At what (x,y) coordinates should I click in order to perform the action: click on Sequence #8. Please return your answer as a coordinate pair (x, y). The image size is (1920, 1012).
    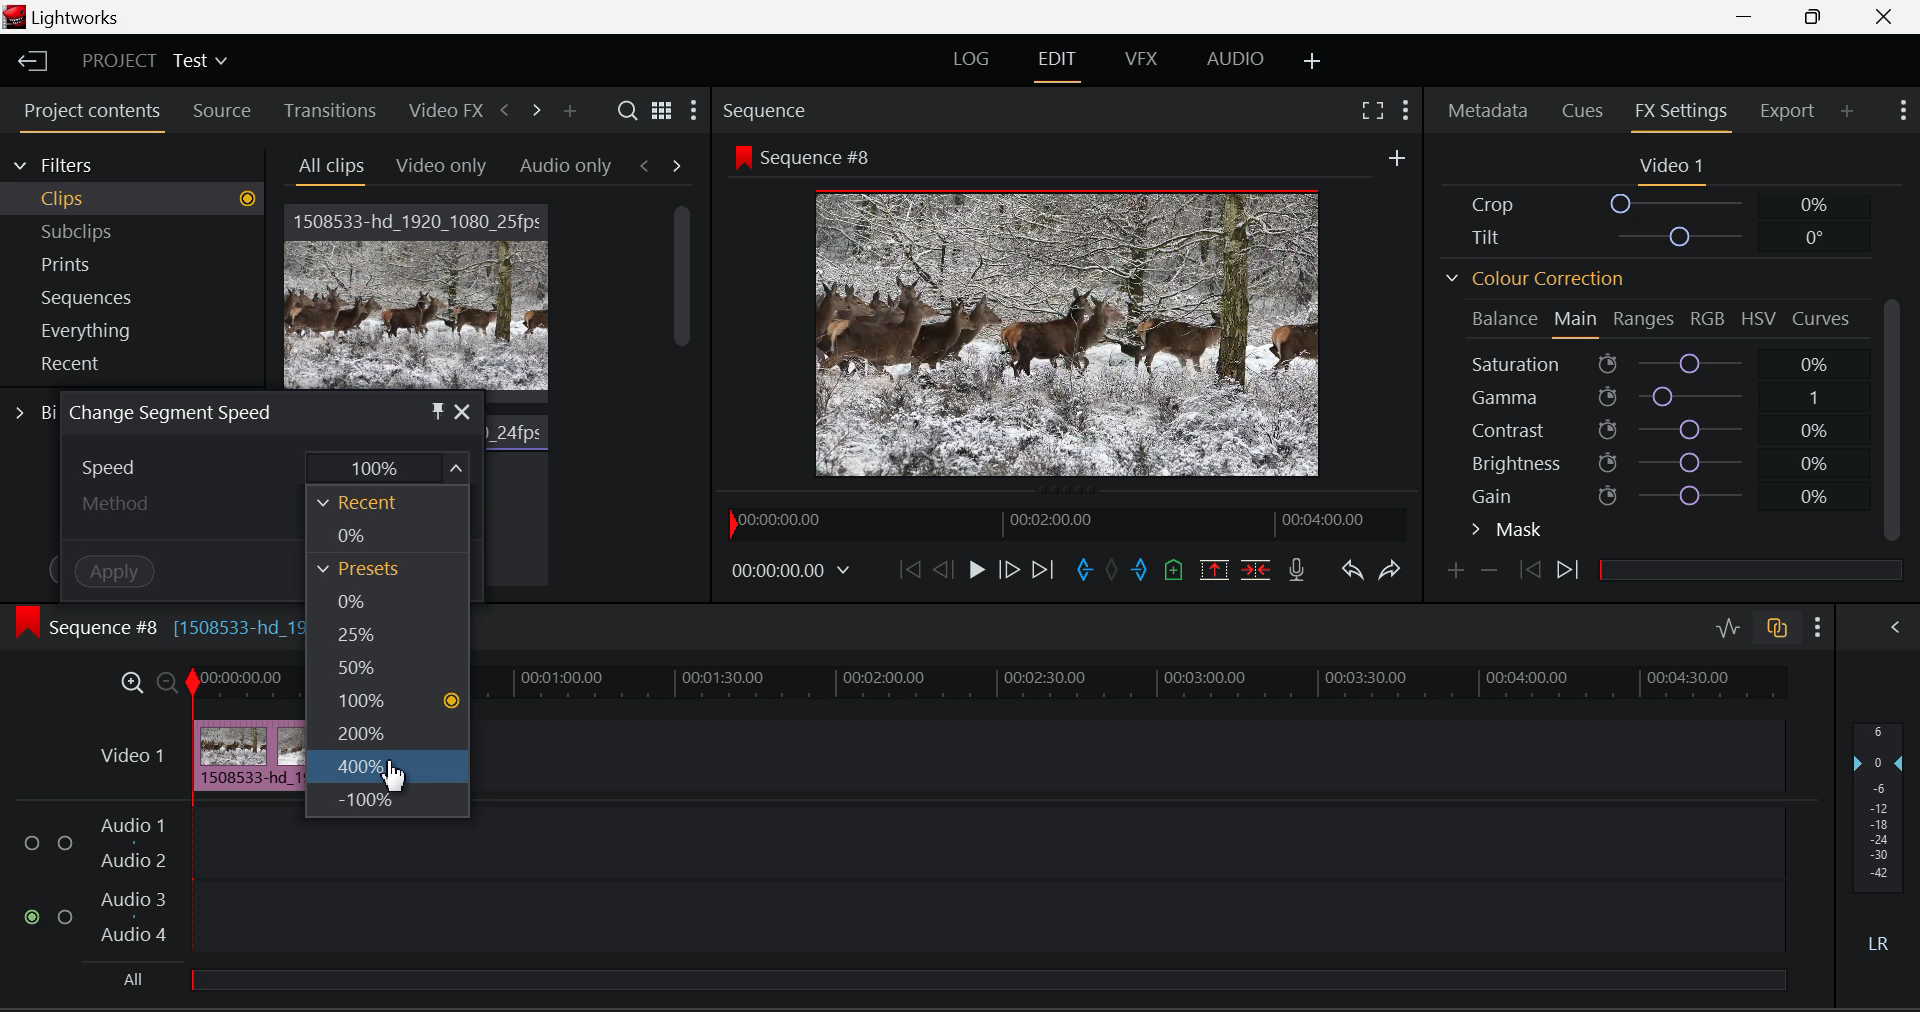
    Looking at the image, I should click on (803, 155).